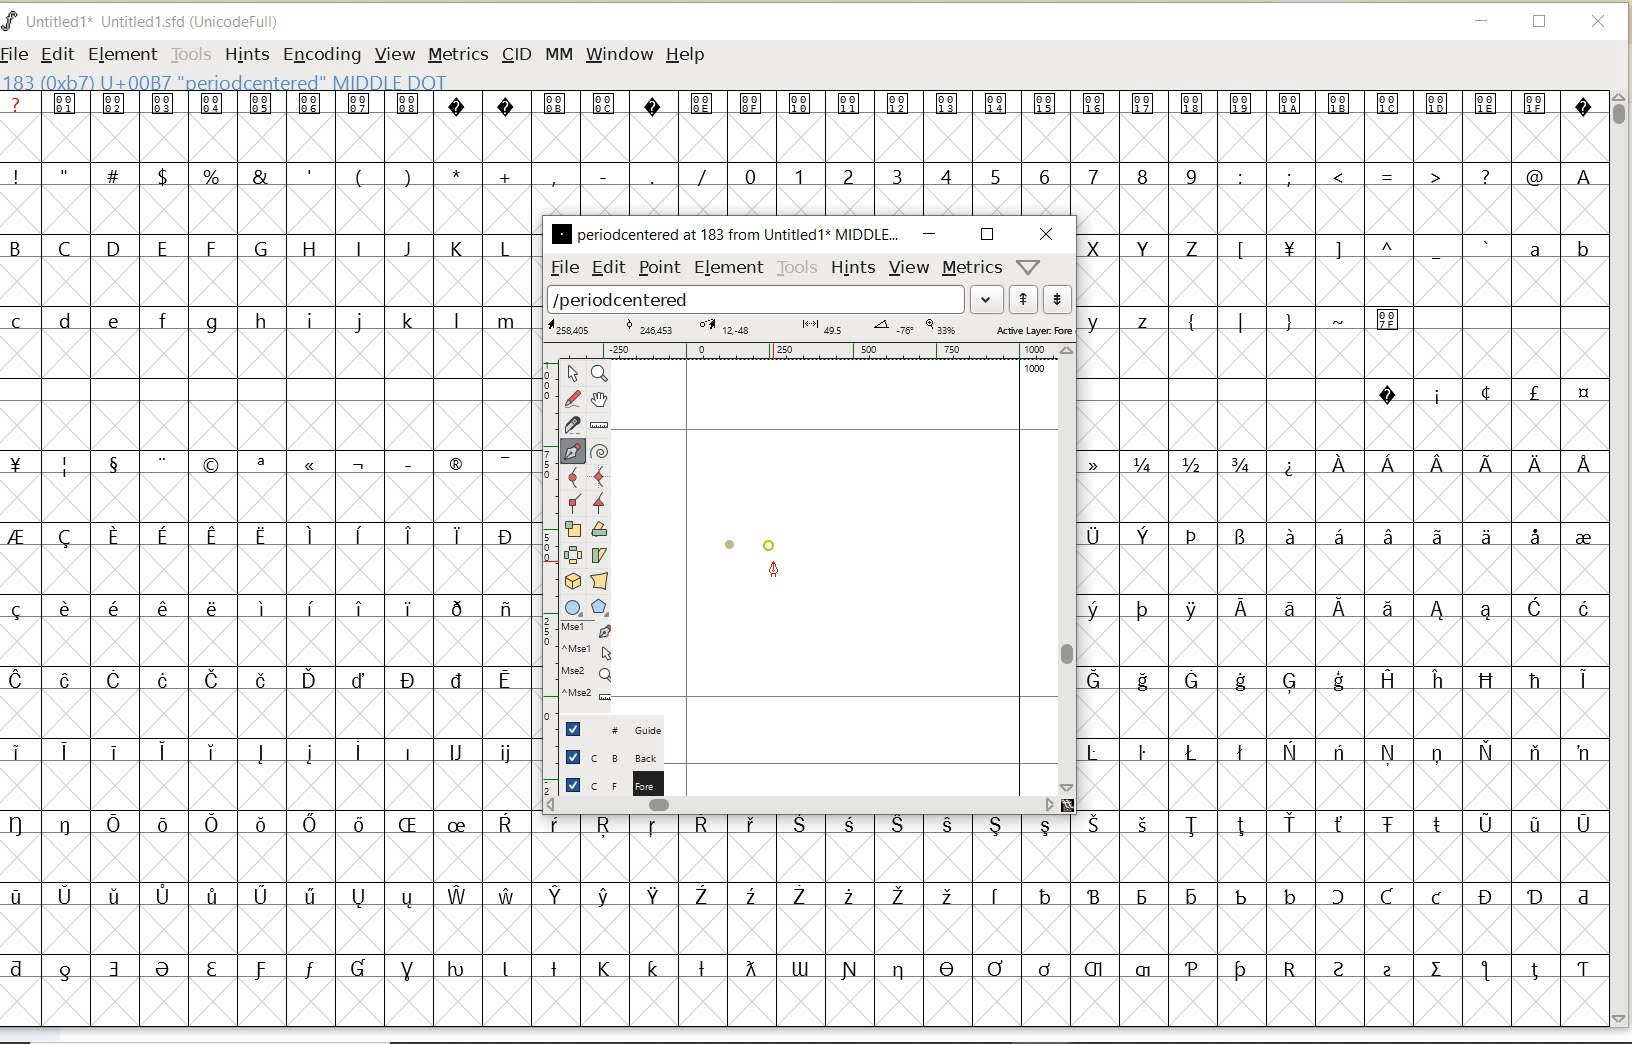 The image size is (1632, 1044). Describe the element at coordinates (572, 424) in the screenshot. I see `cut splines in two` at that location.